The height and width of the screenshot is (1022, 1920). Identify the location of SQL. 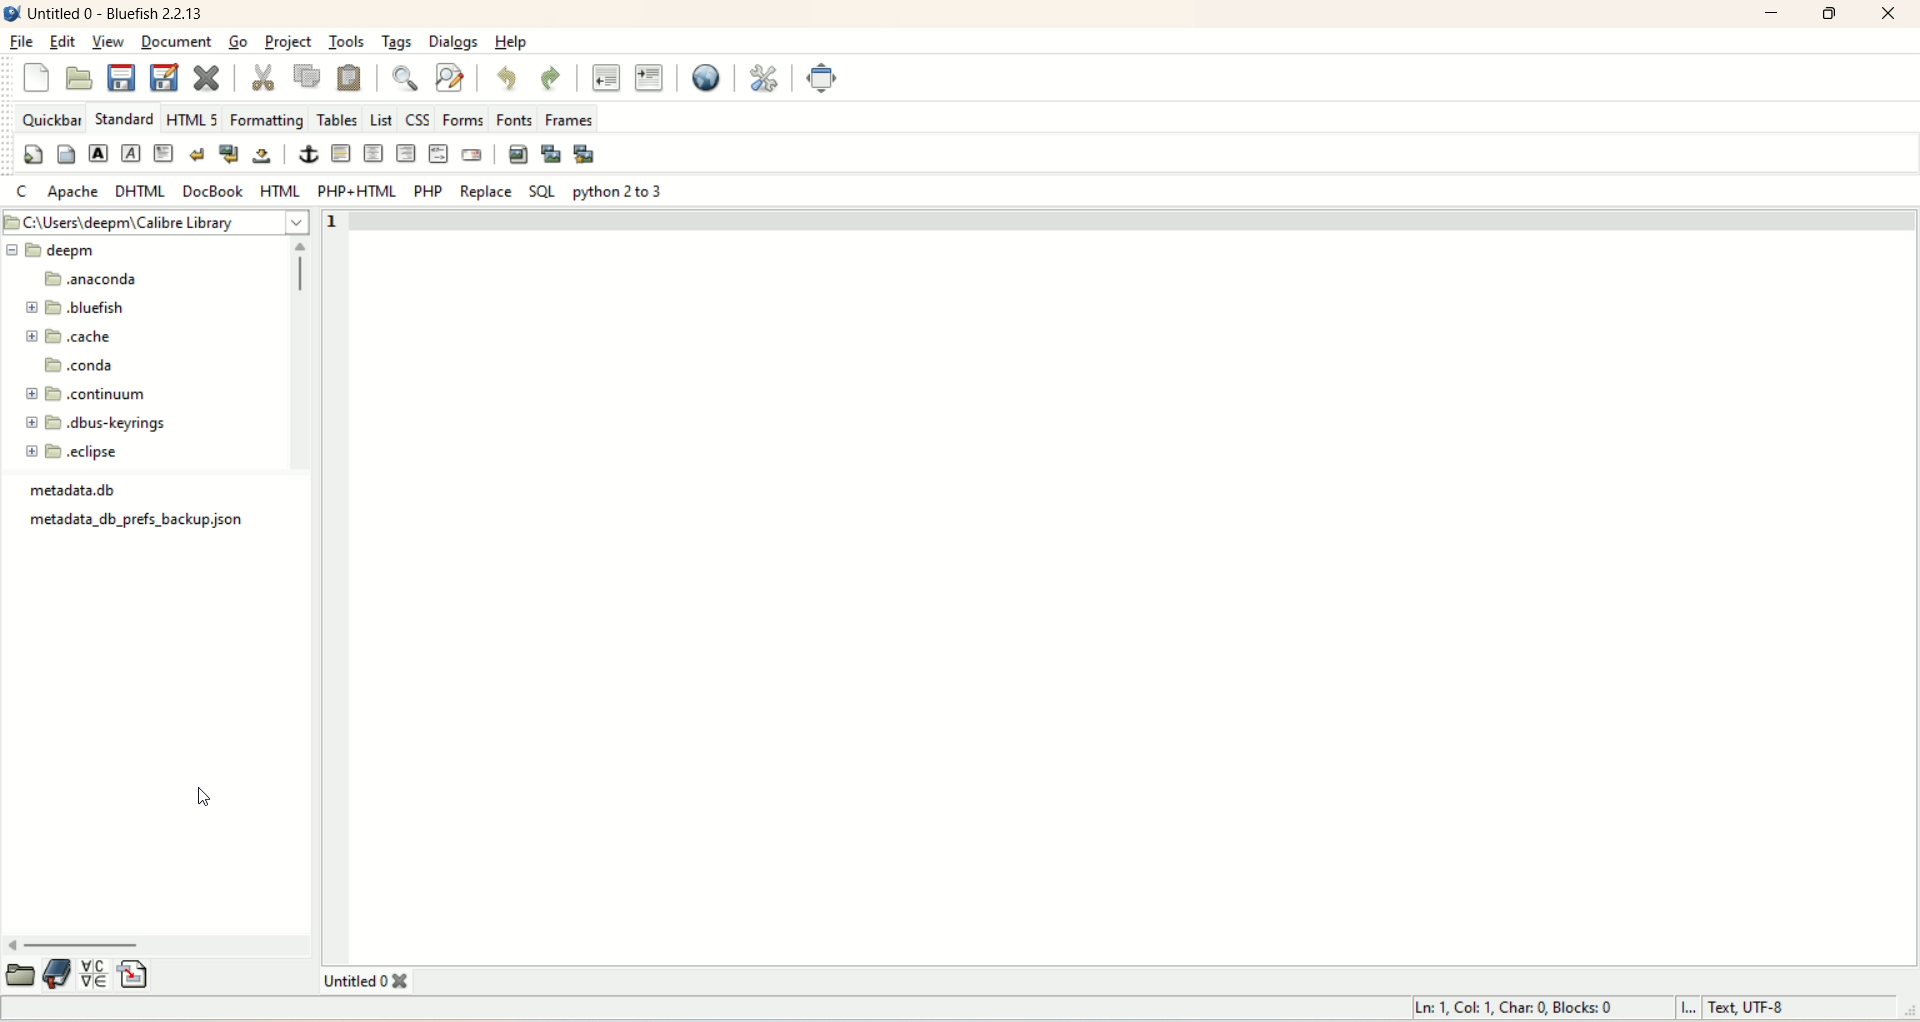
(538, 191).